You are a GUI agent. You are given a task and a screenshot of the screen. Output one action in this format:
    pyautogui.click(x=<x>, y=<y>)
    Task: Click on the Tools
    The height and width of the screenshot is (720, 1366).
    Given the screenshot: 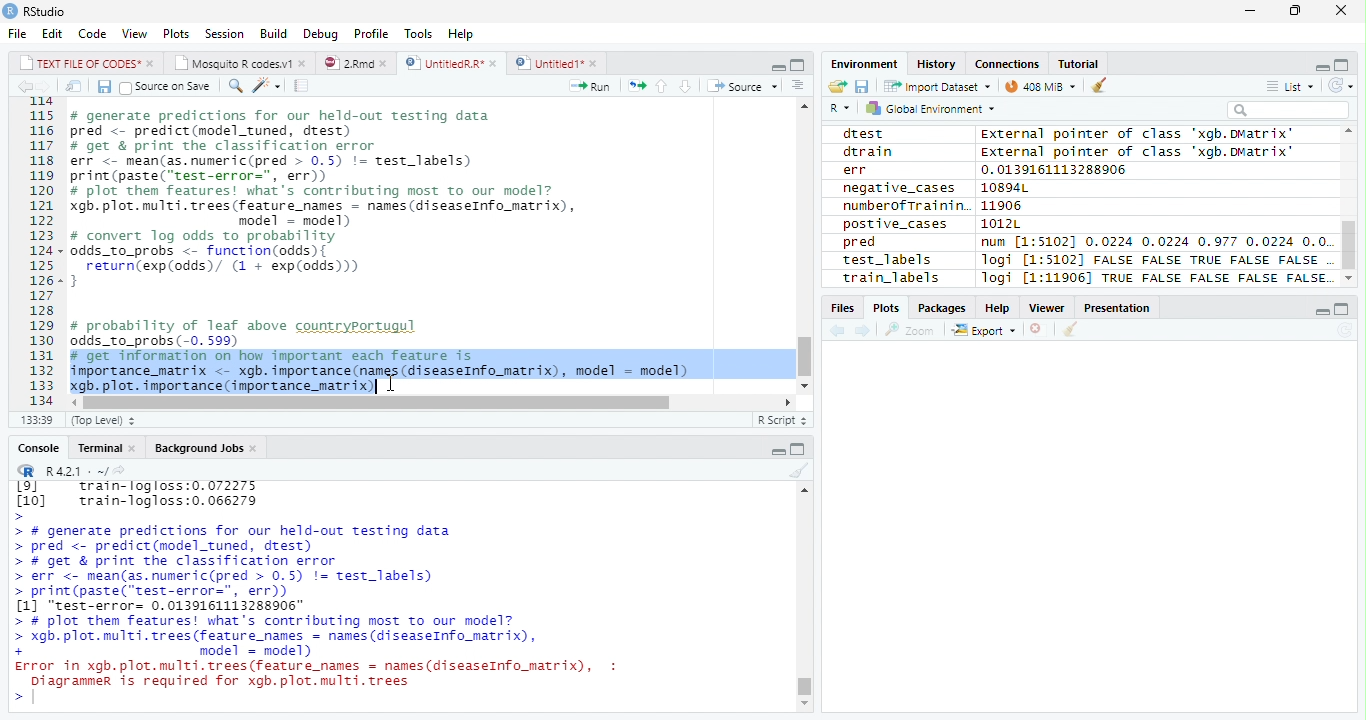 What is the action you would take?
    pyautogui.click(x=418, y=33)
    